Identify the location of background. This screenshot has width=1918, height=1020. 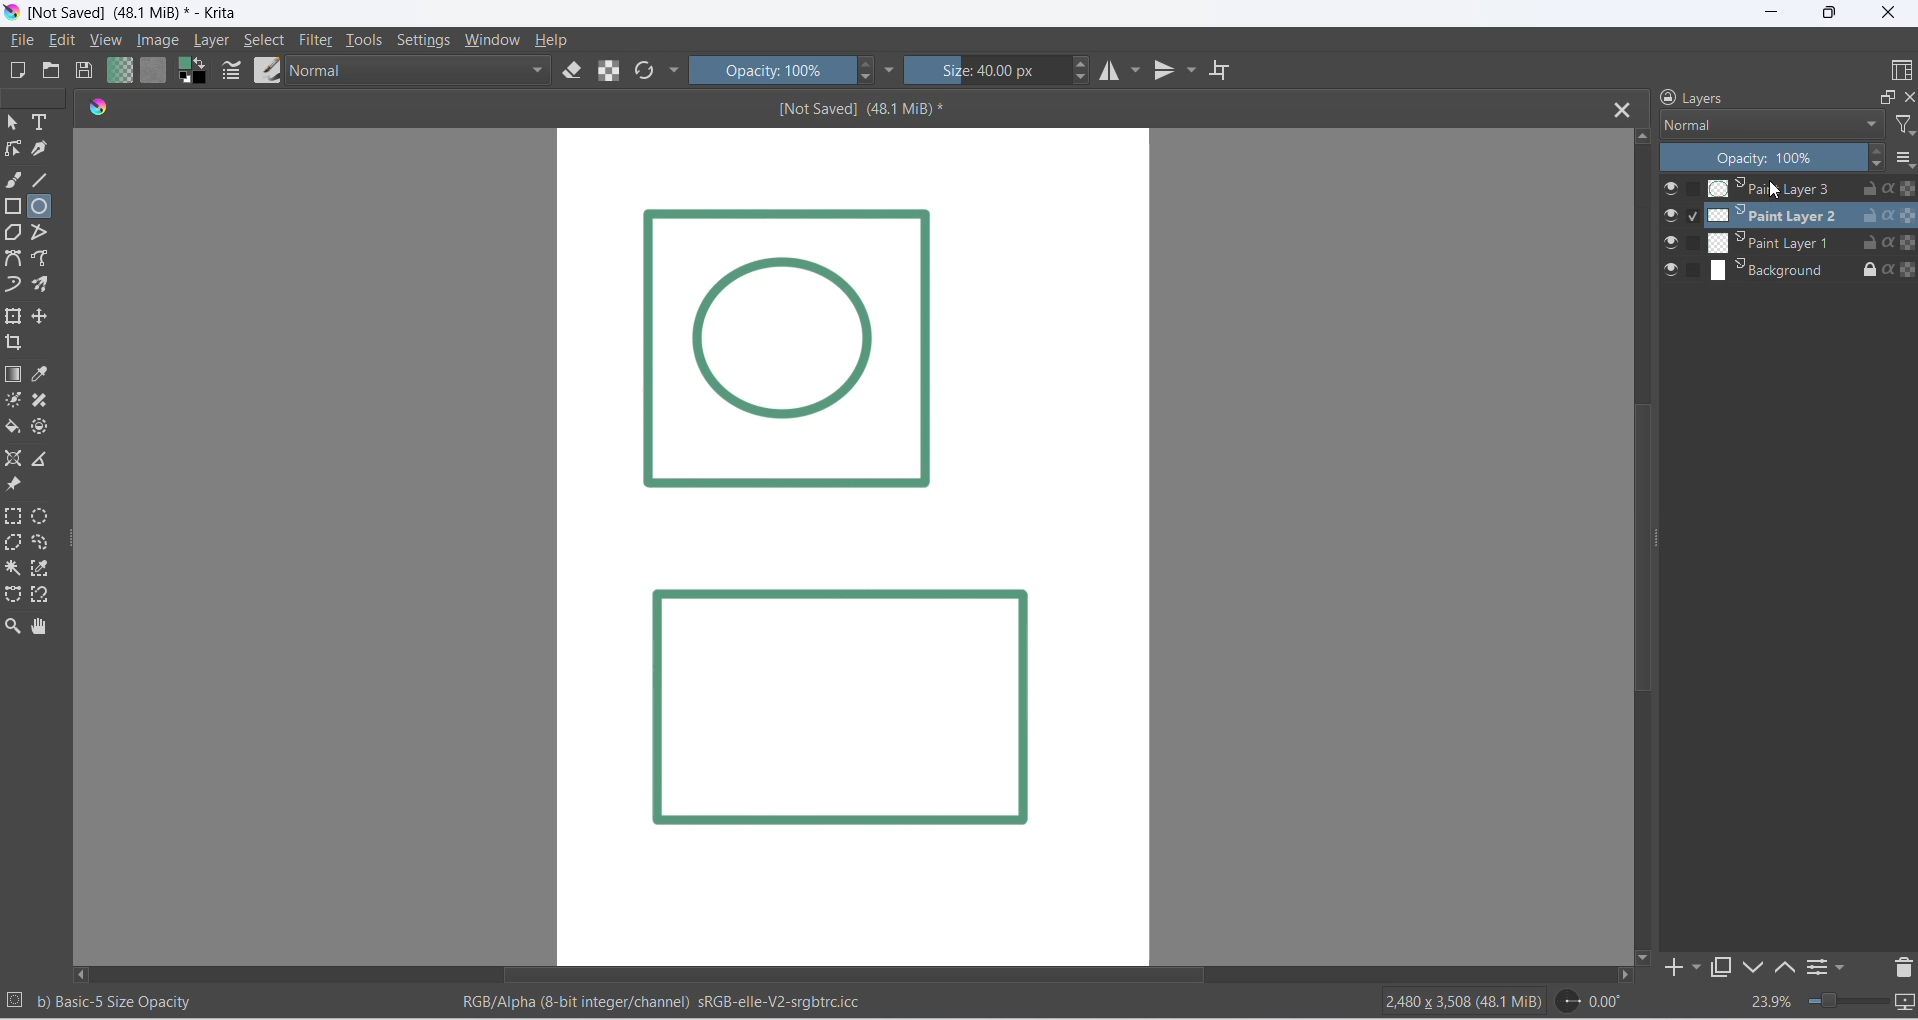
(1767, 268).